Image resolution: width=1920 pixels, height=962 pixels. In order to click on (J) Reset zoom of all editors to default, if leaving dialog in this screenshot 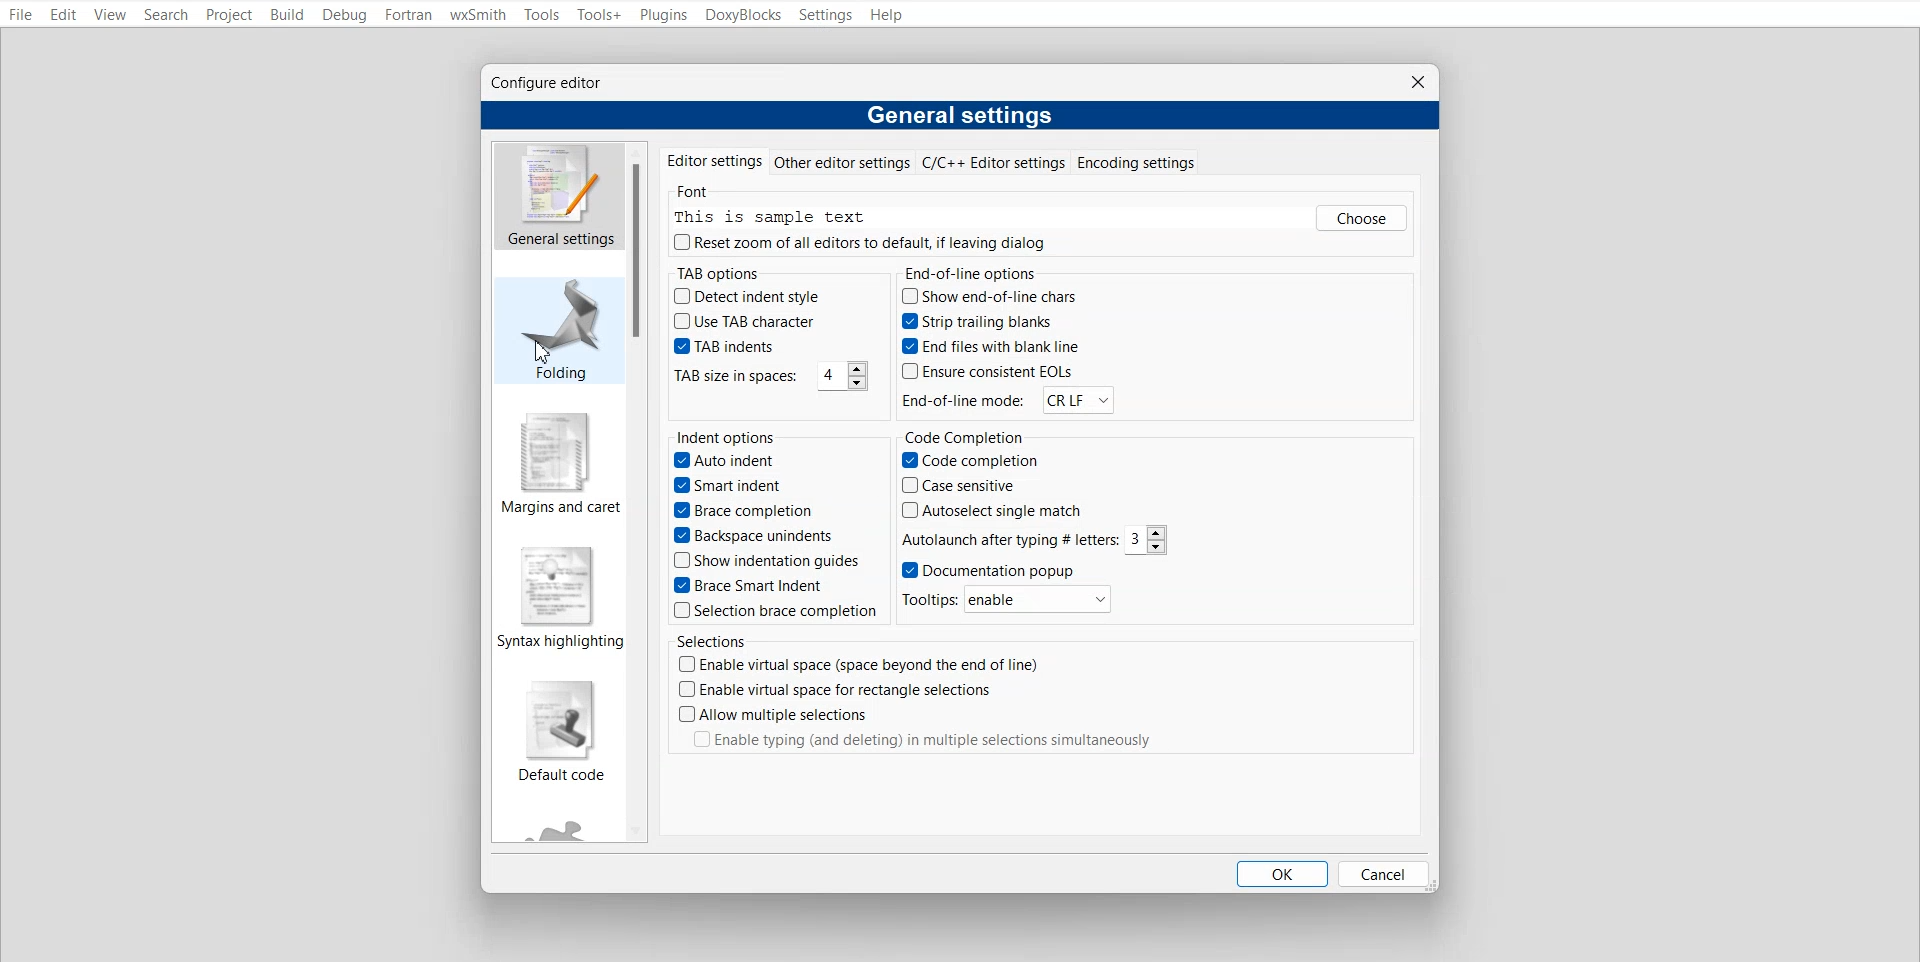, I will do `click(862, 243)`.